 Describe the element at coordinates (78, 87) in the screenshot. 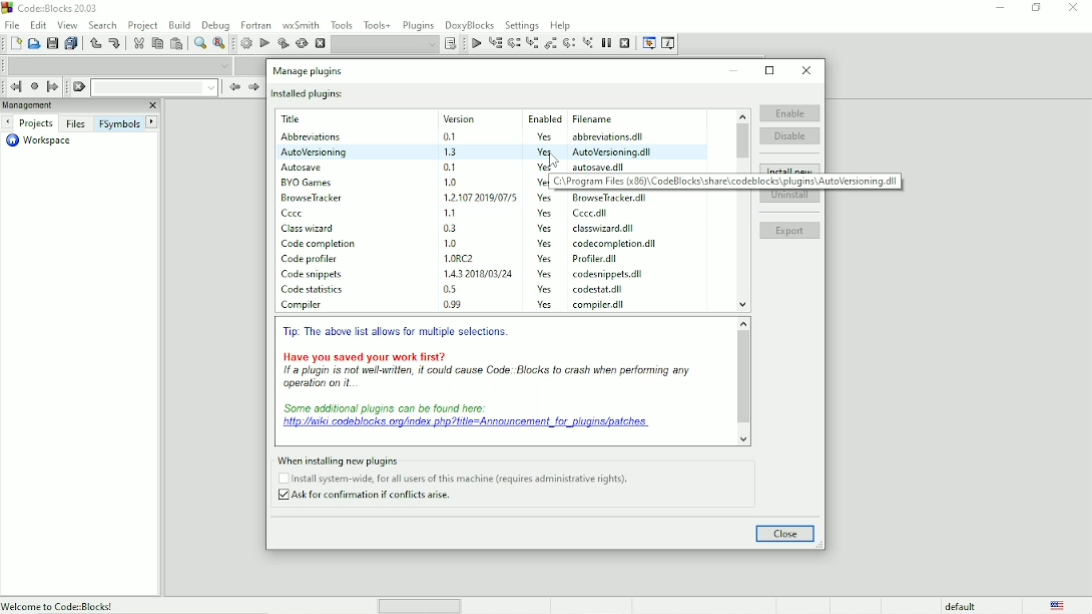

I see `Clear` at that location.